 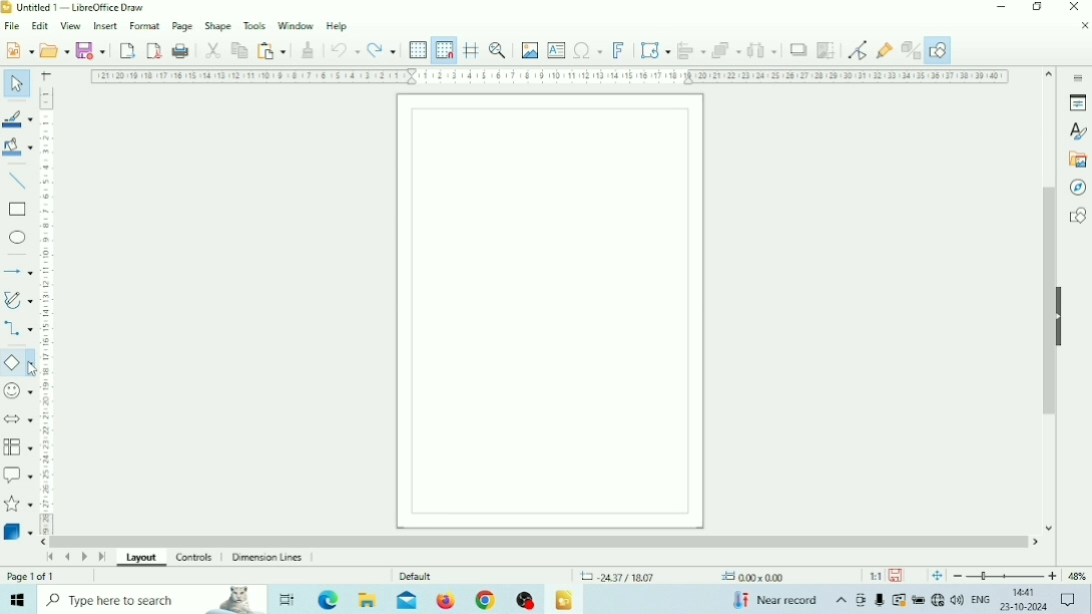 I want to click on Paste, so click(x=271, y=50).